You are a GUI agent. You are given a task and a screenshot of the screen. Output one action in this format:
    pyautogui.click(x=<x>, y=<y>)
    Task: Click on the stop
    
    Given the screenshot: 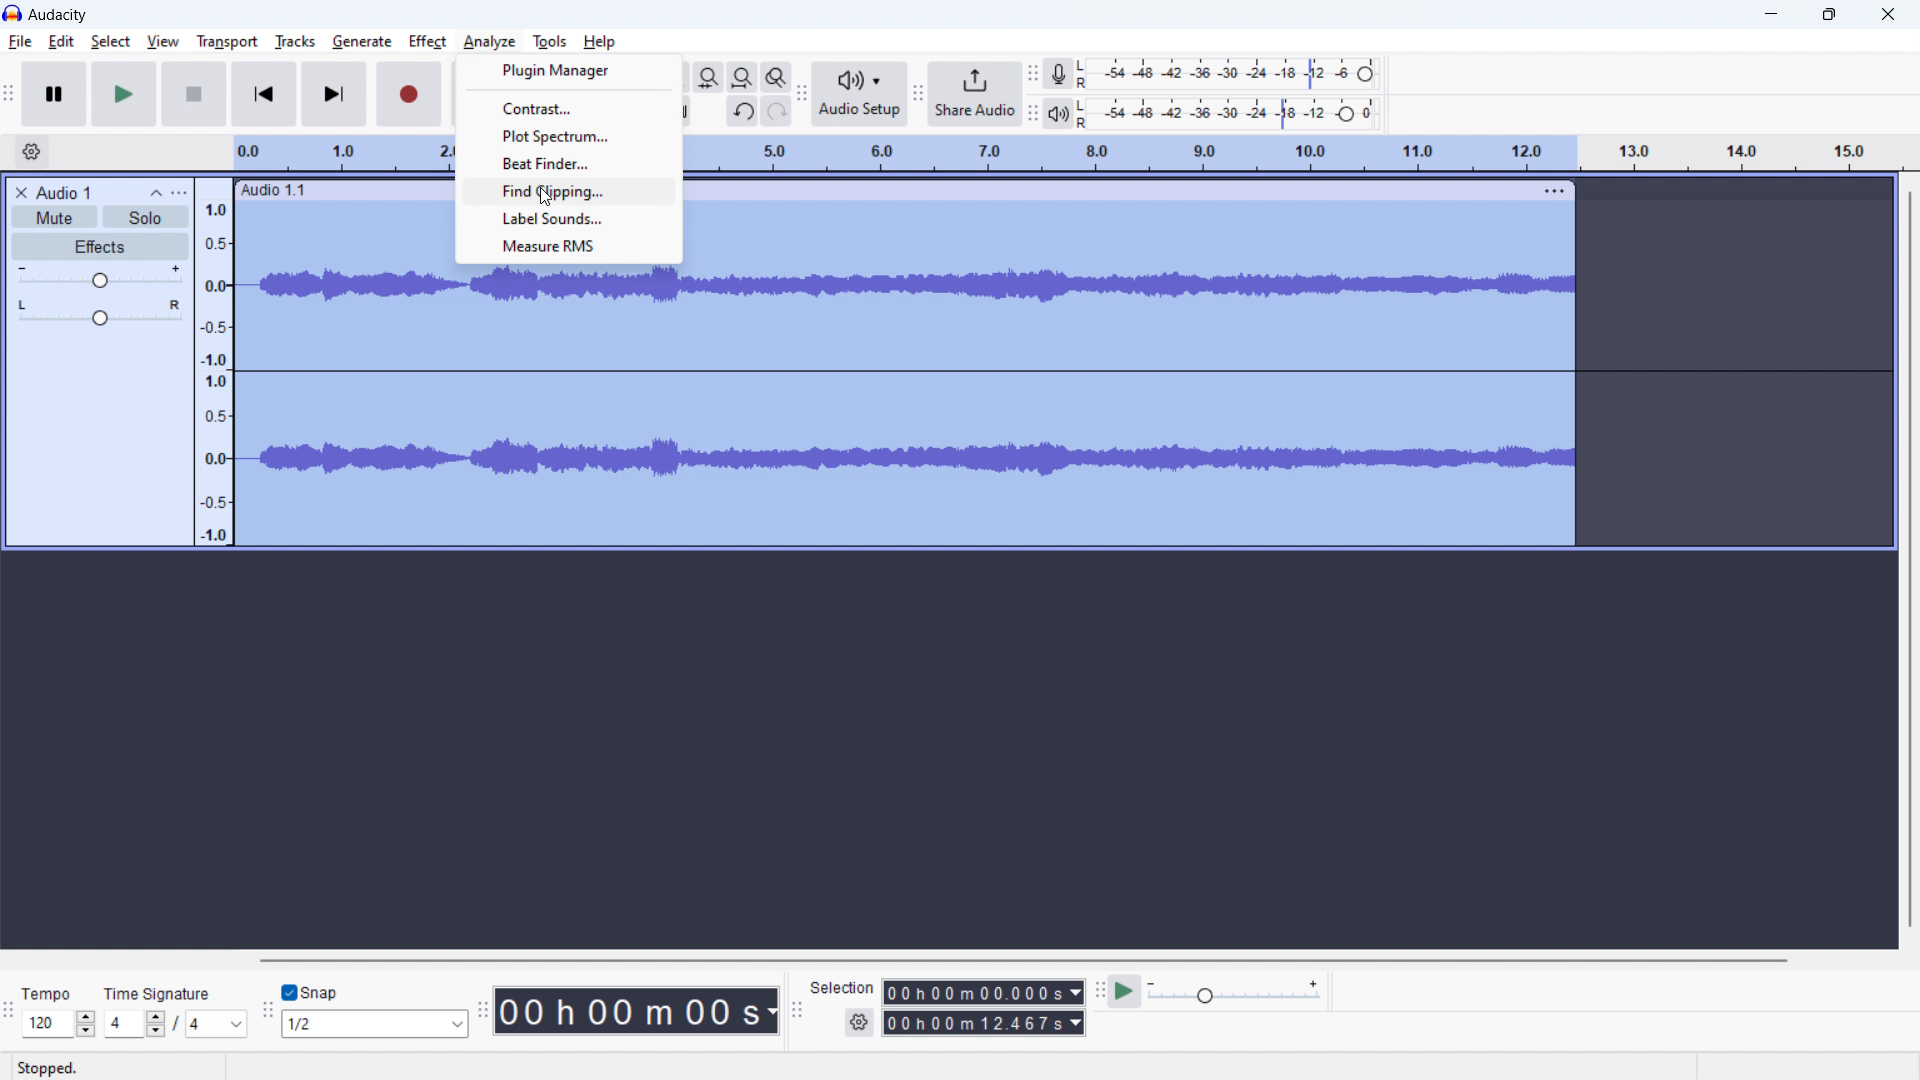 What is the action you would take?
    pyautogui.click(x=194, y=94)
    